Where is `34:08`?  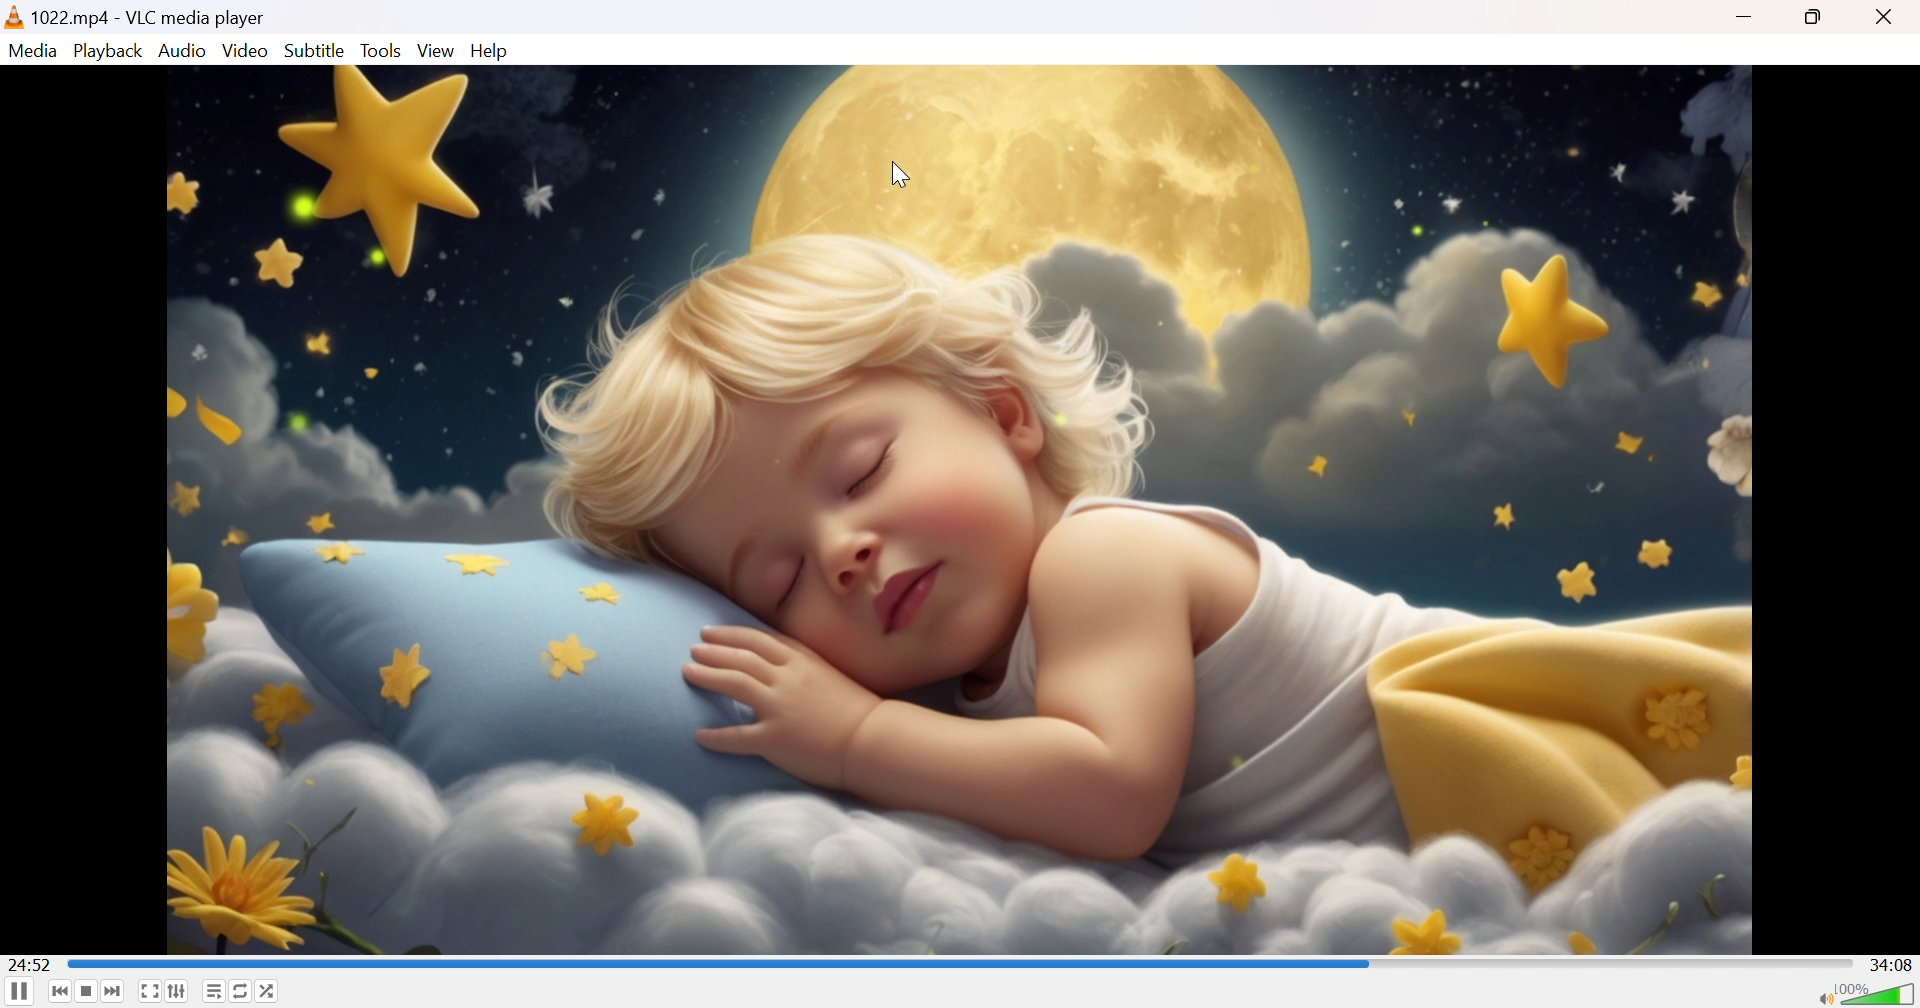 34:08 is located at coordinates (1891, 963).